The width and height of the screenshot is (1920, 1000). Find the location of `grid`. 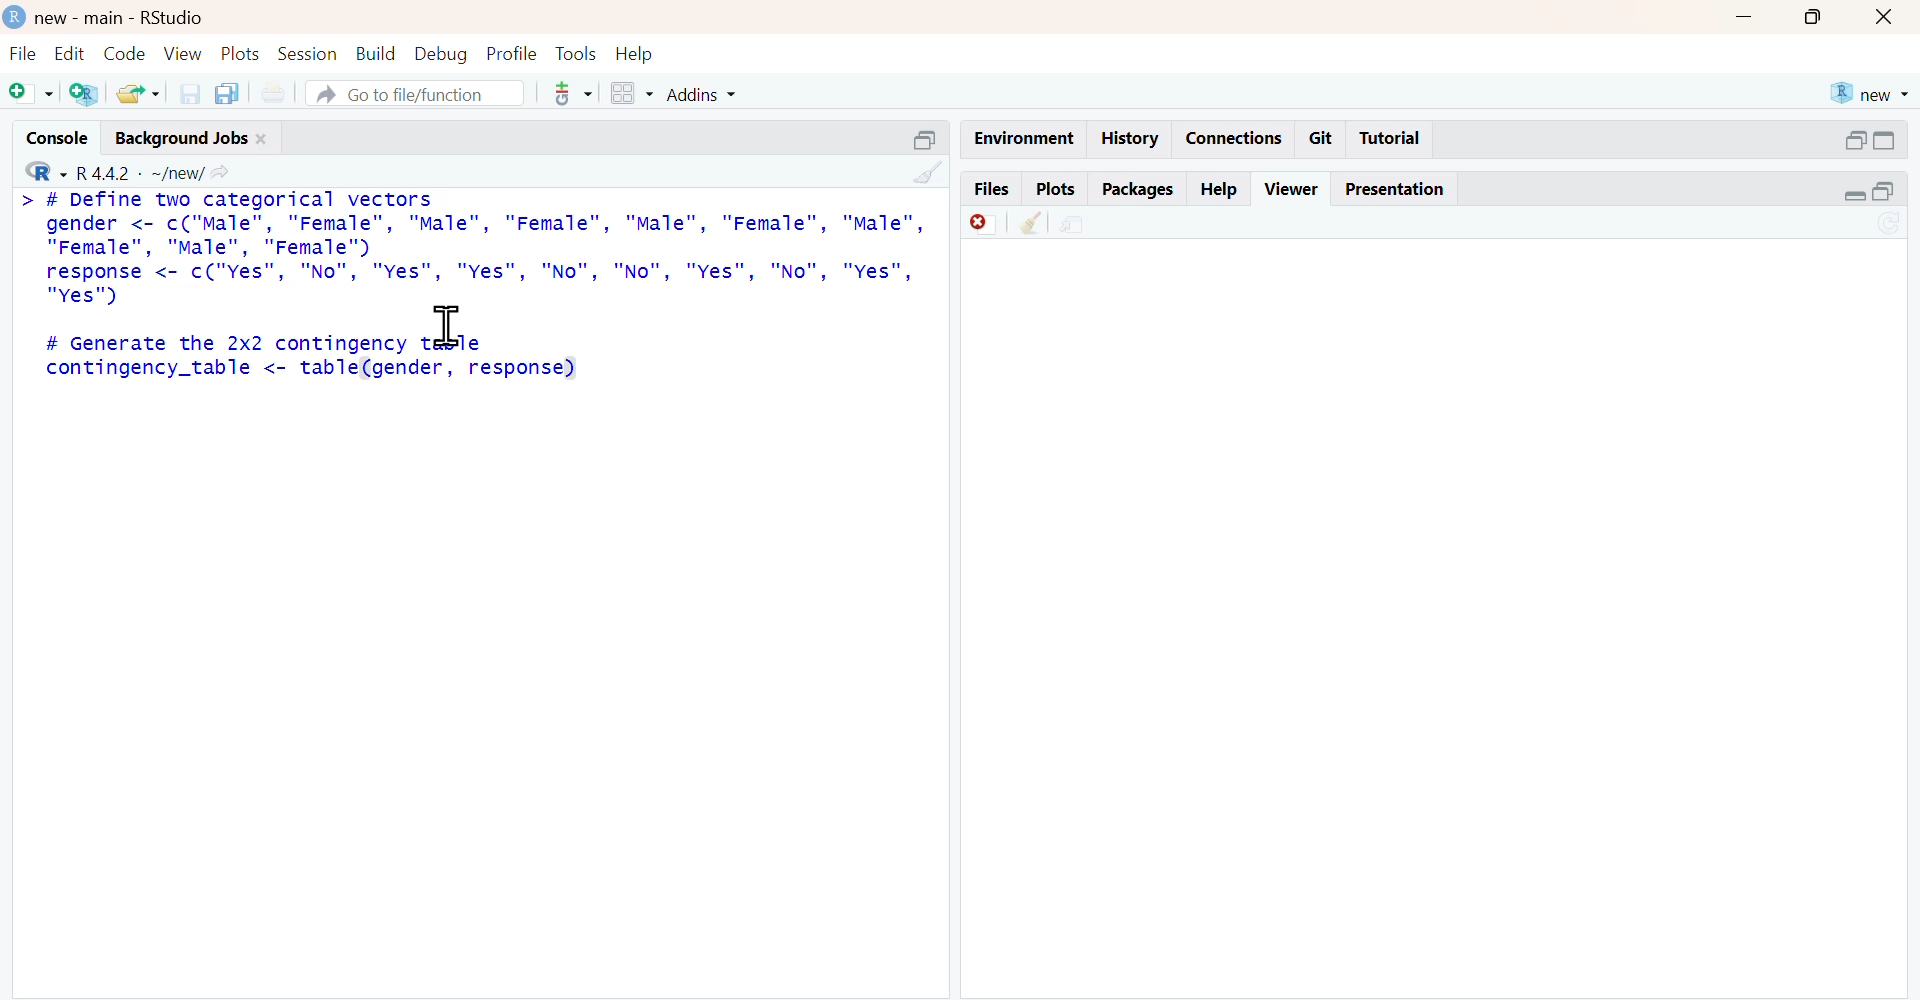

grid is located at coordinates (633, 93).